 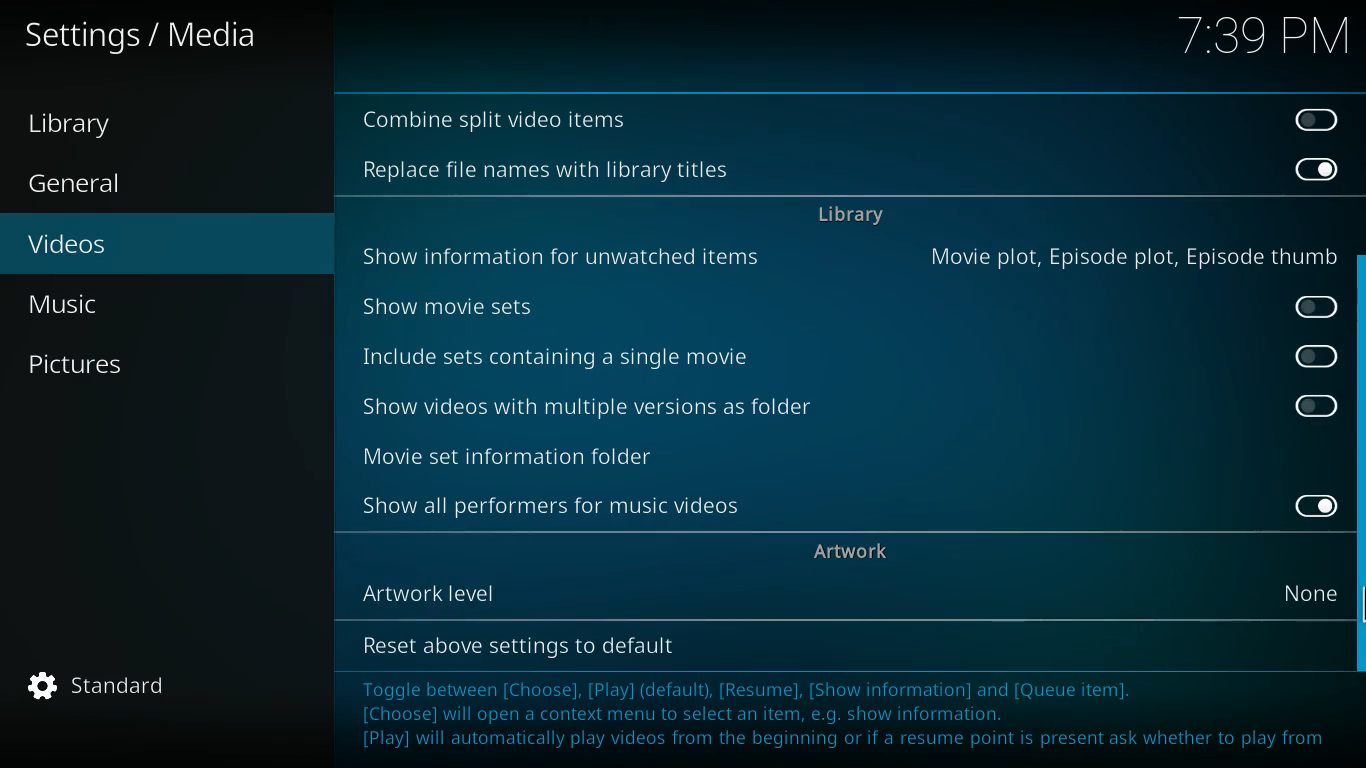 I want to click on on, so click(x=1308, y=505).